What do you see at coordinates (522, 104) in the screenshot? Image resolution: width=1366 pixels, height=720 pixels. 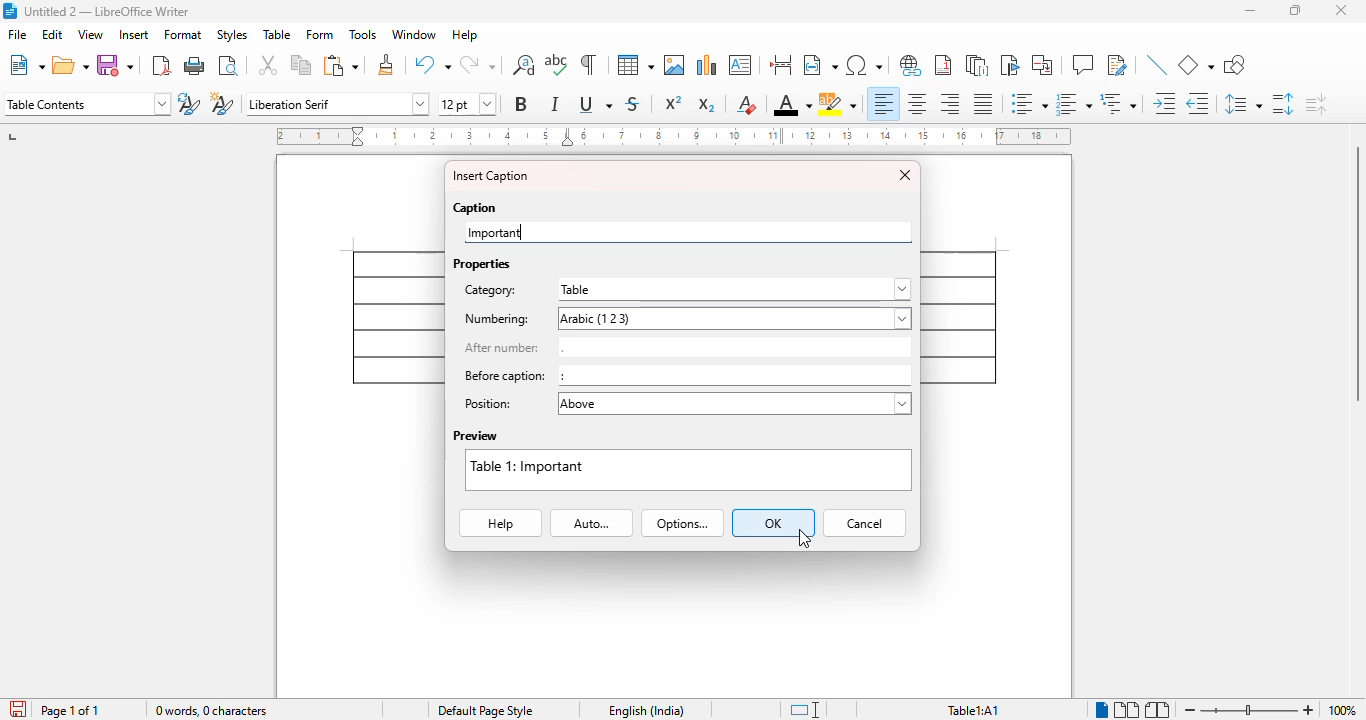 I see `bold` at bounding box center [522, 104].